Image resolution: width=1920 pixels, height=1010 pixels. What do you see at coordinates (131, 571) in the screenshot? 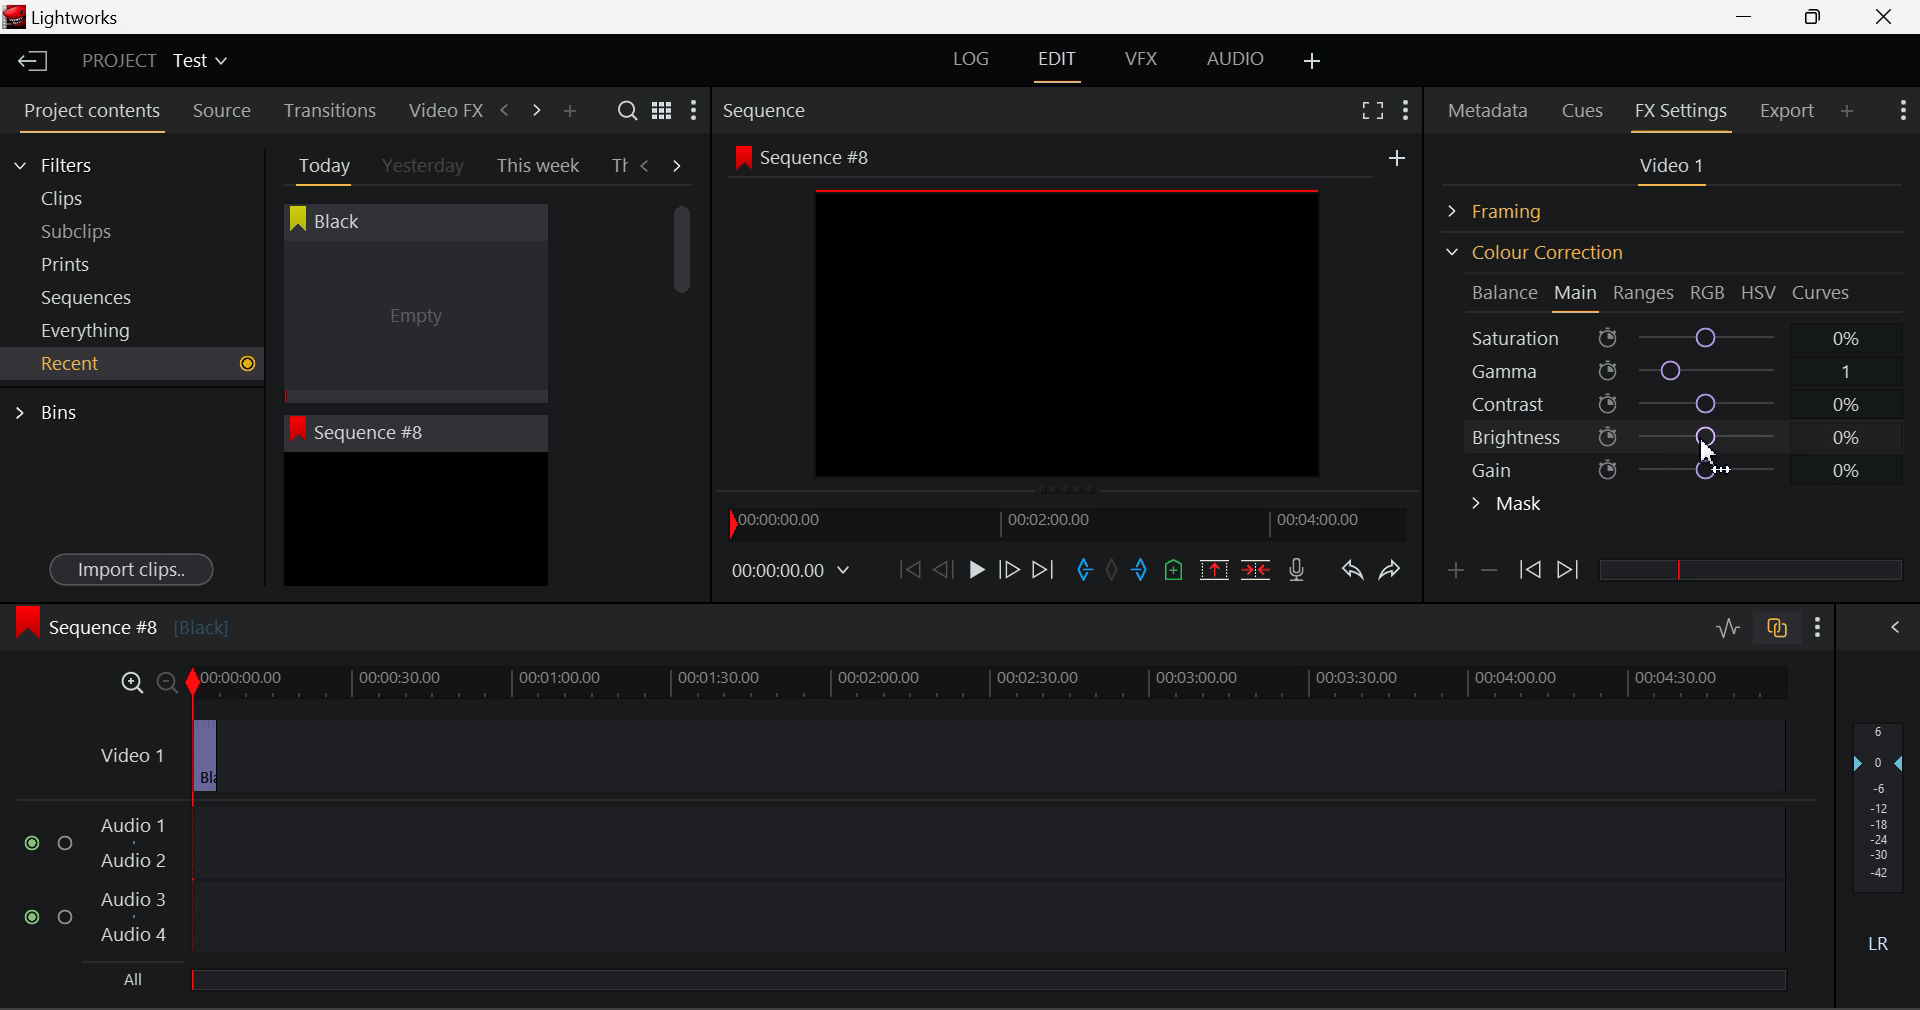
I see `Import clips` at bounding box center [131, 571].